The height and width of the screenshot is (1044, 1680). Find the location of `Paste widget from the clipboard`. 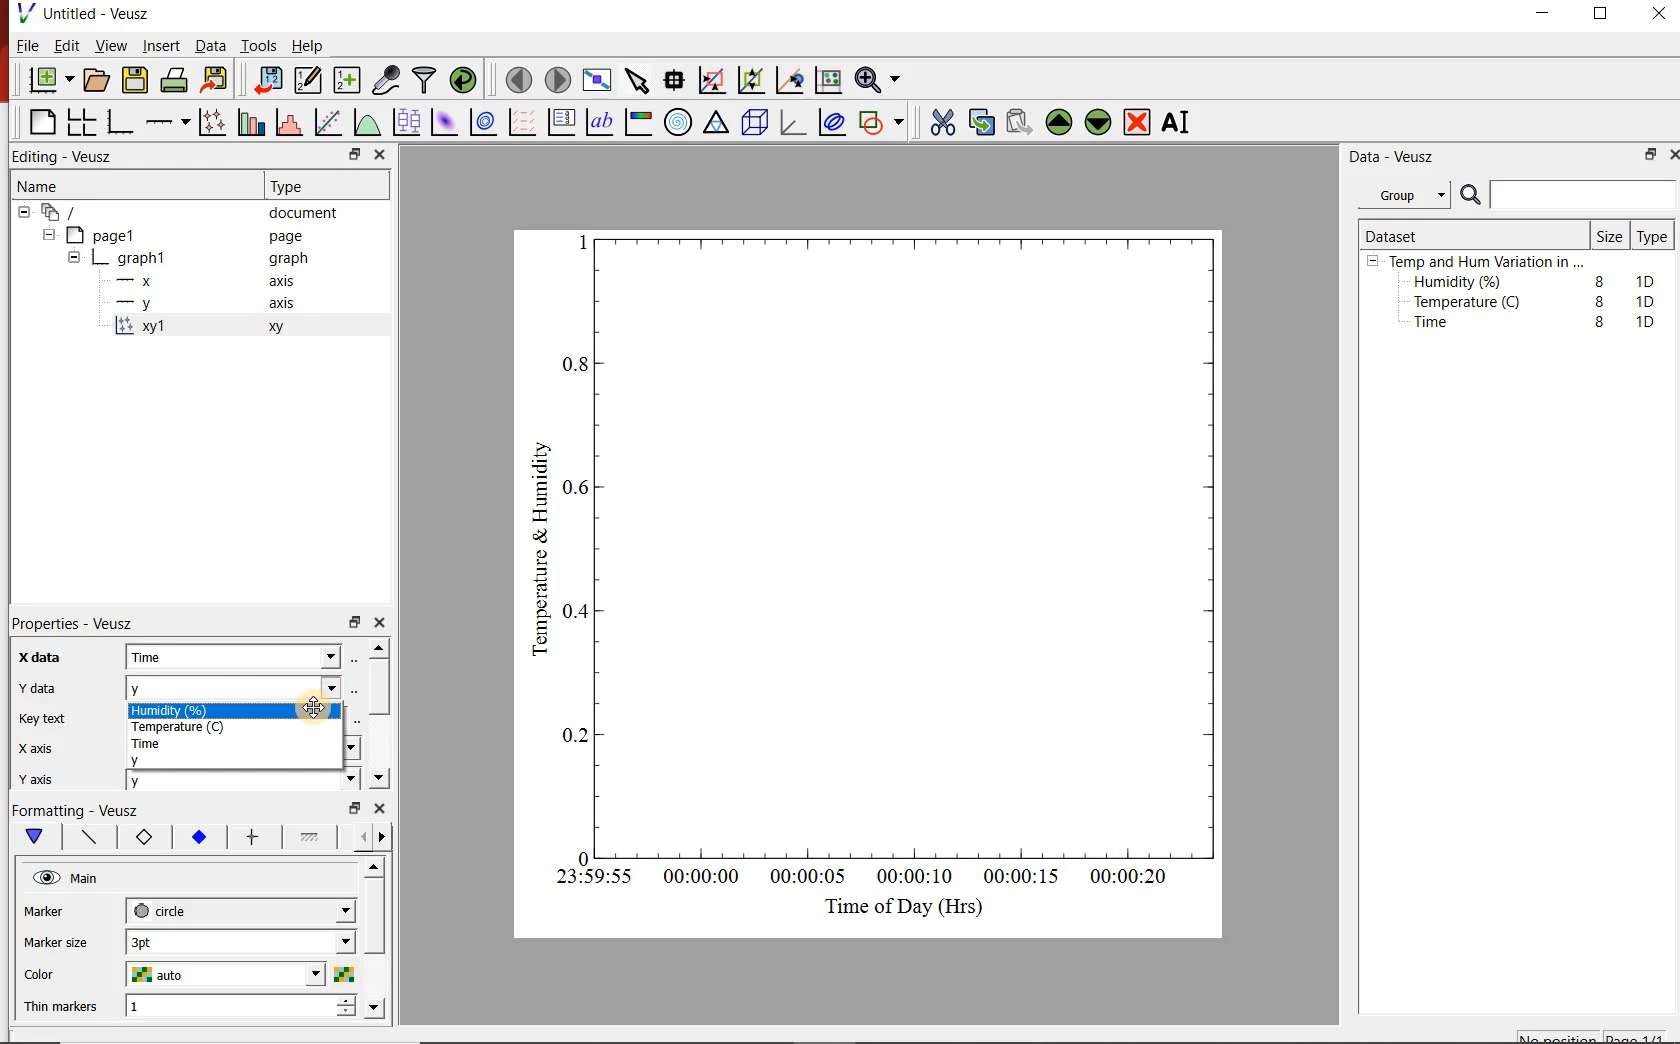

Paste widget from the clipboard is located at coordinates (1020, 121).